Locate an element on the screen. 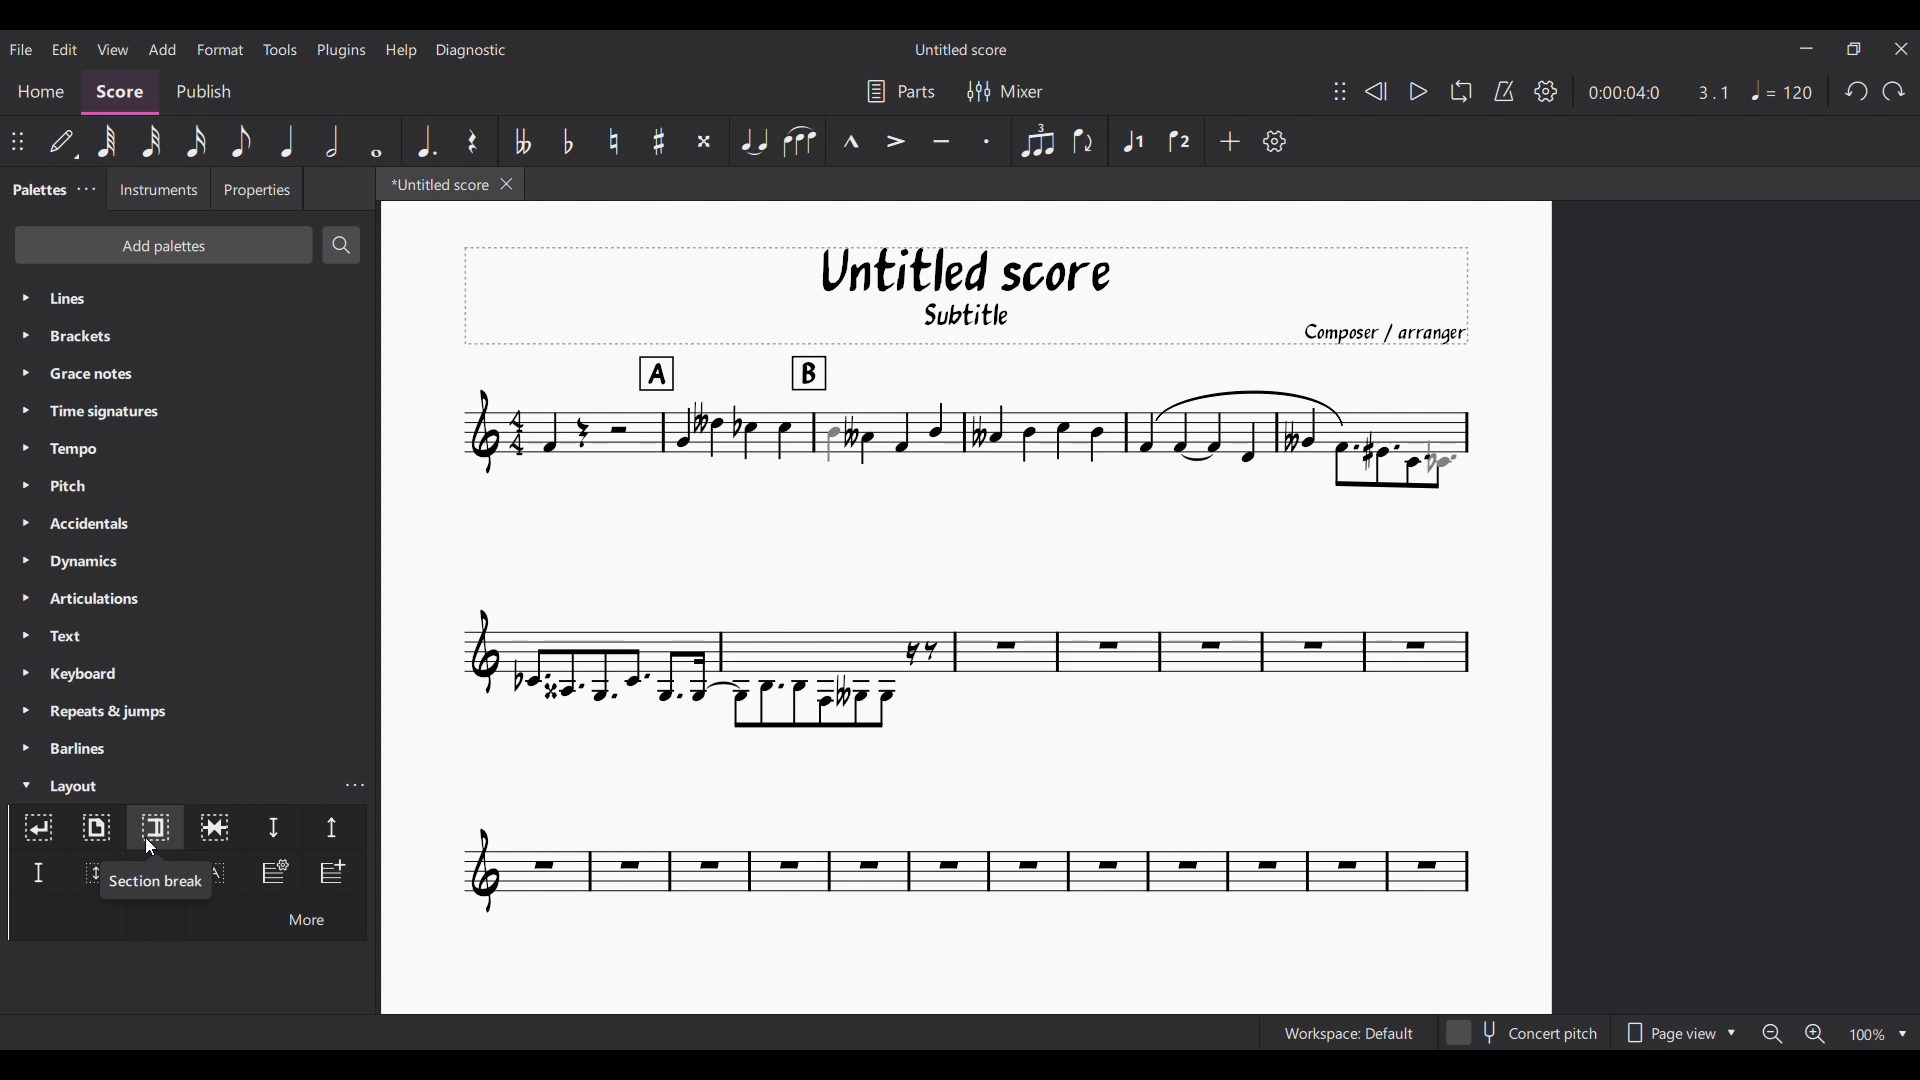  Keep measures on the same system is located at coordinates (214, 827).